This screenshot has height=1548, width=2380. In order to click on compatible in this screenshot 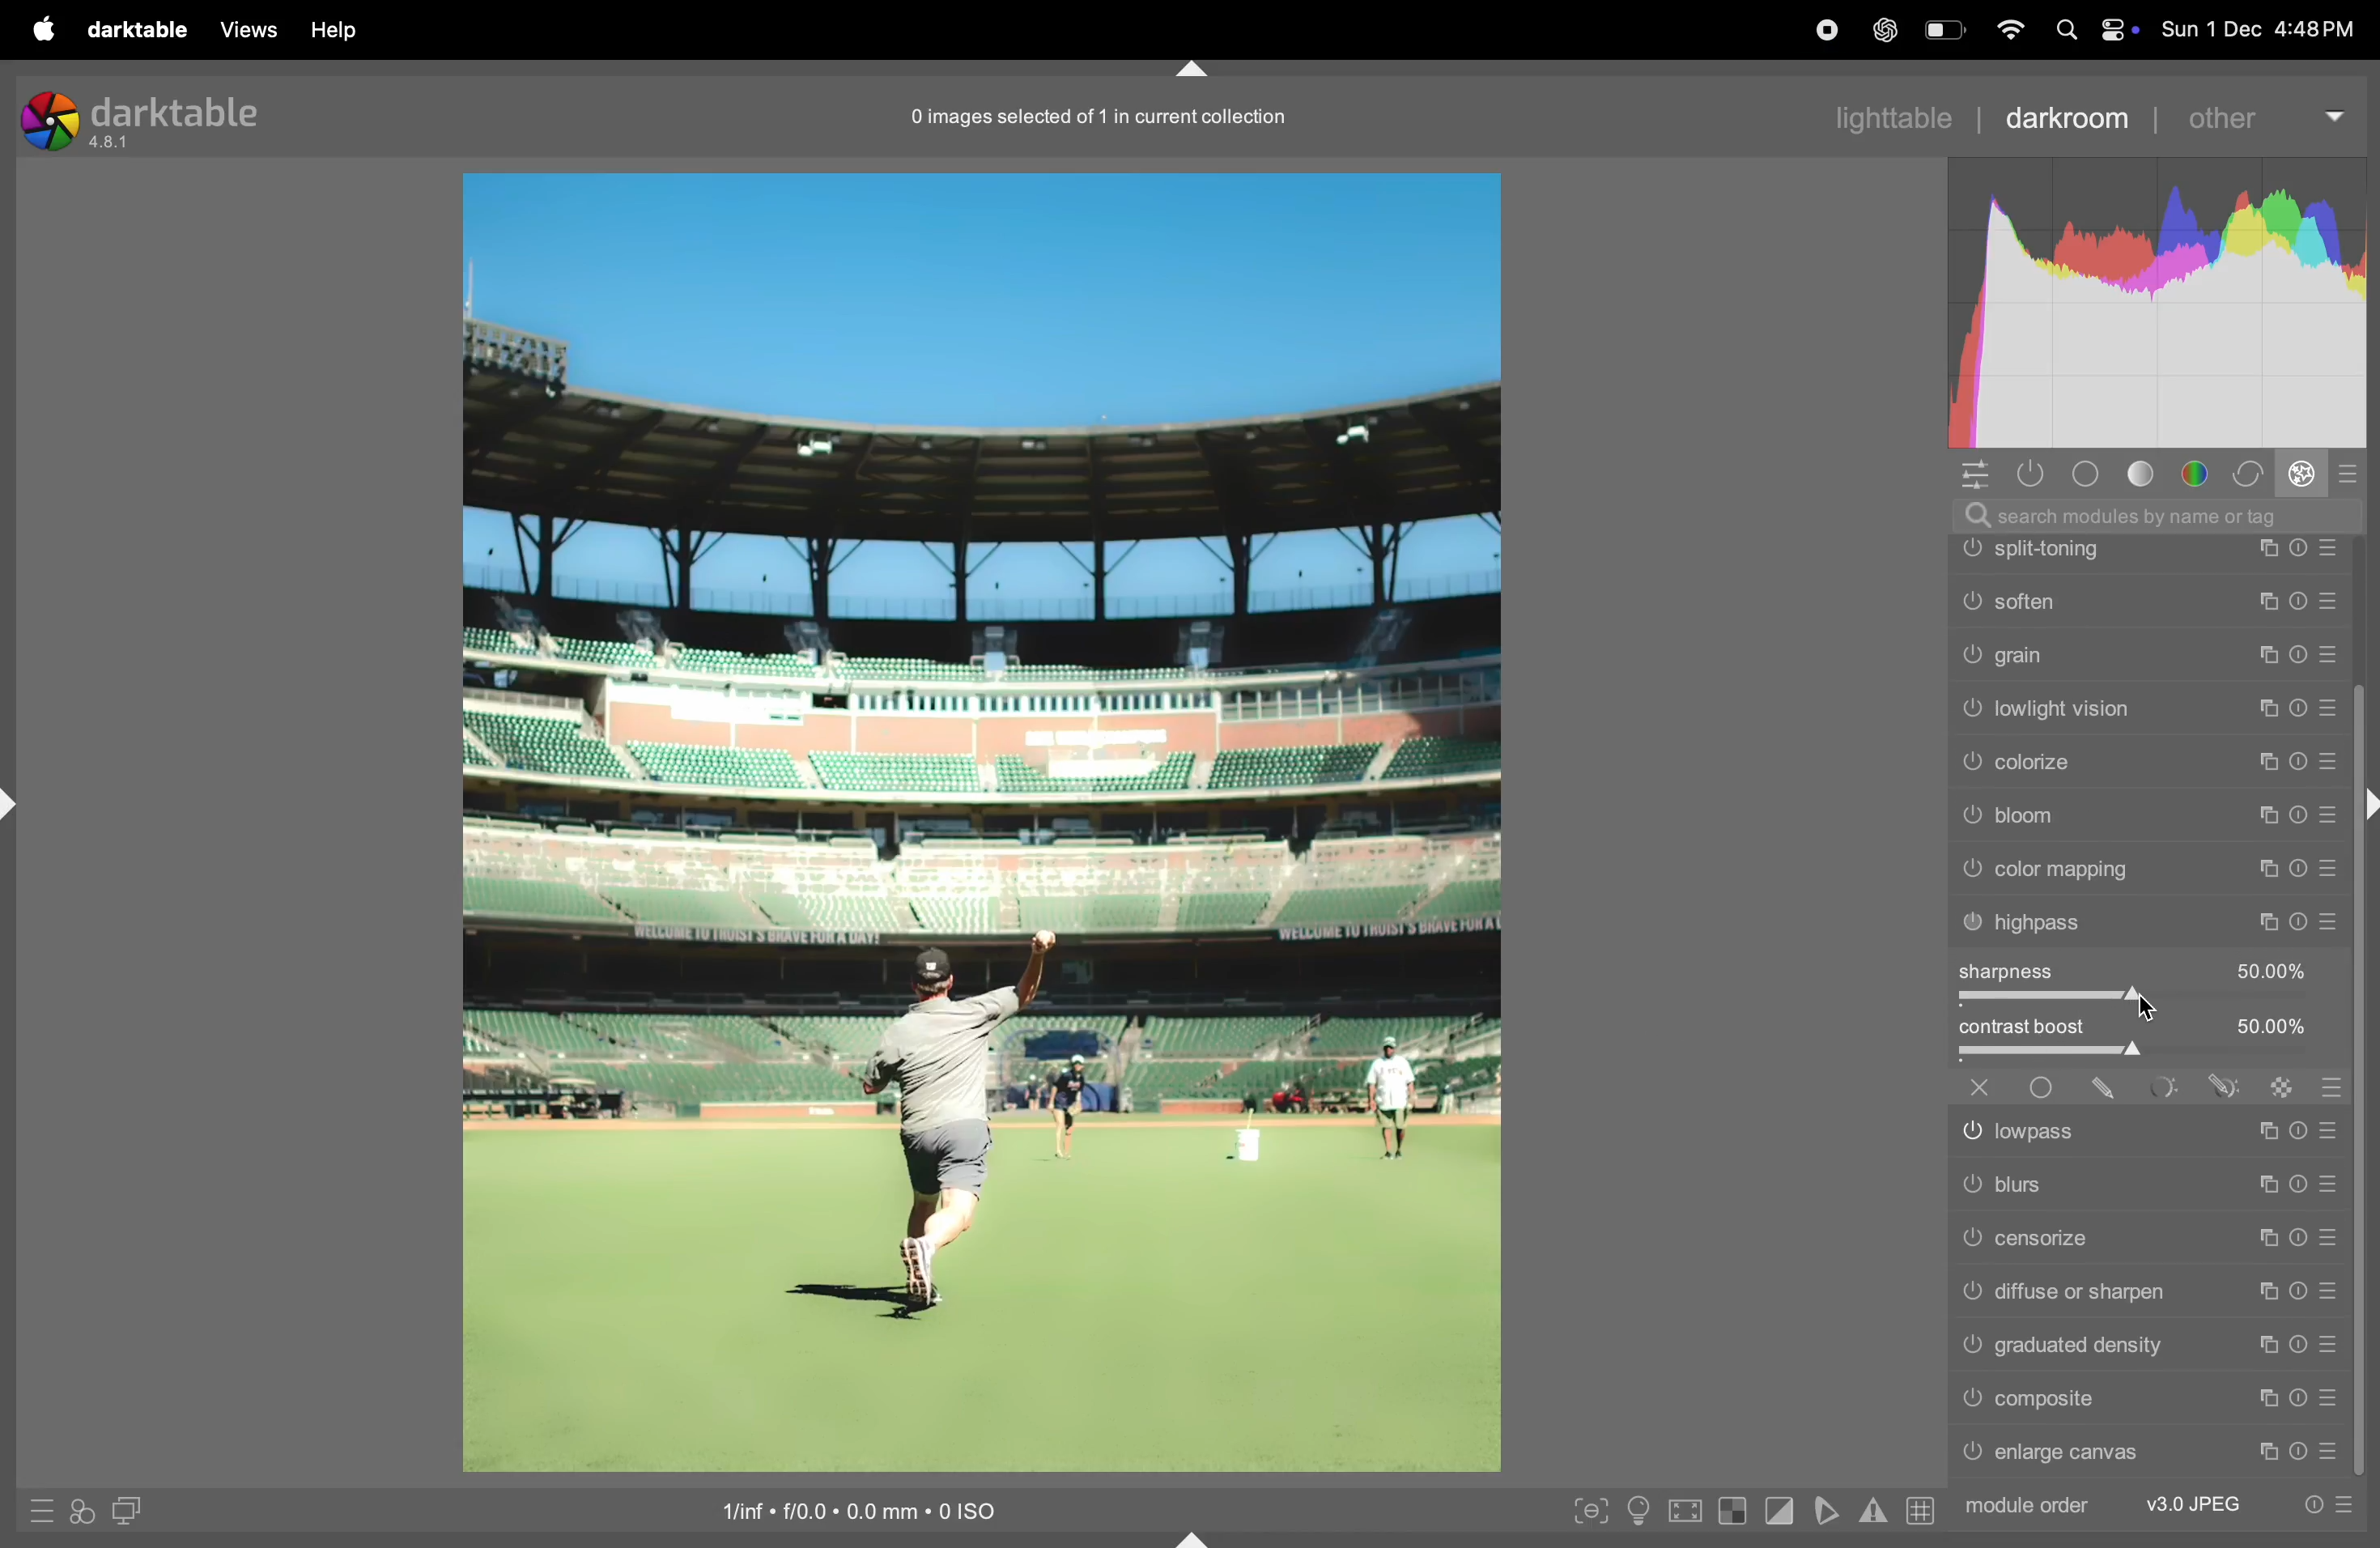, I will do `click(2148, 1400)`.